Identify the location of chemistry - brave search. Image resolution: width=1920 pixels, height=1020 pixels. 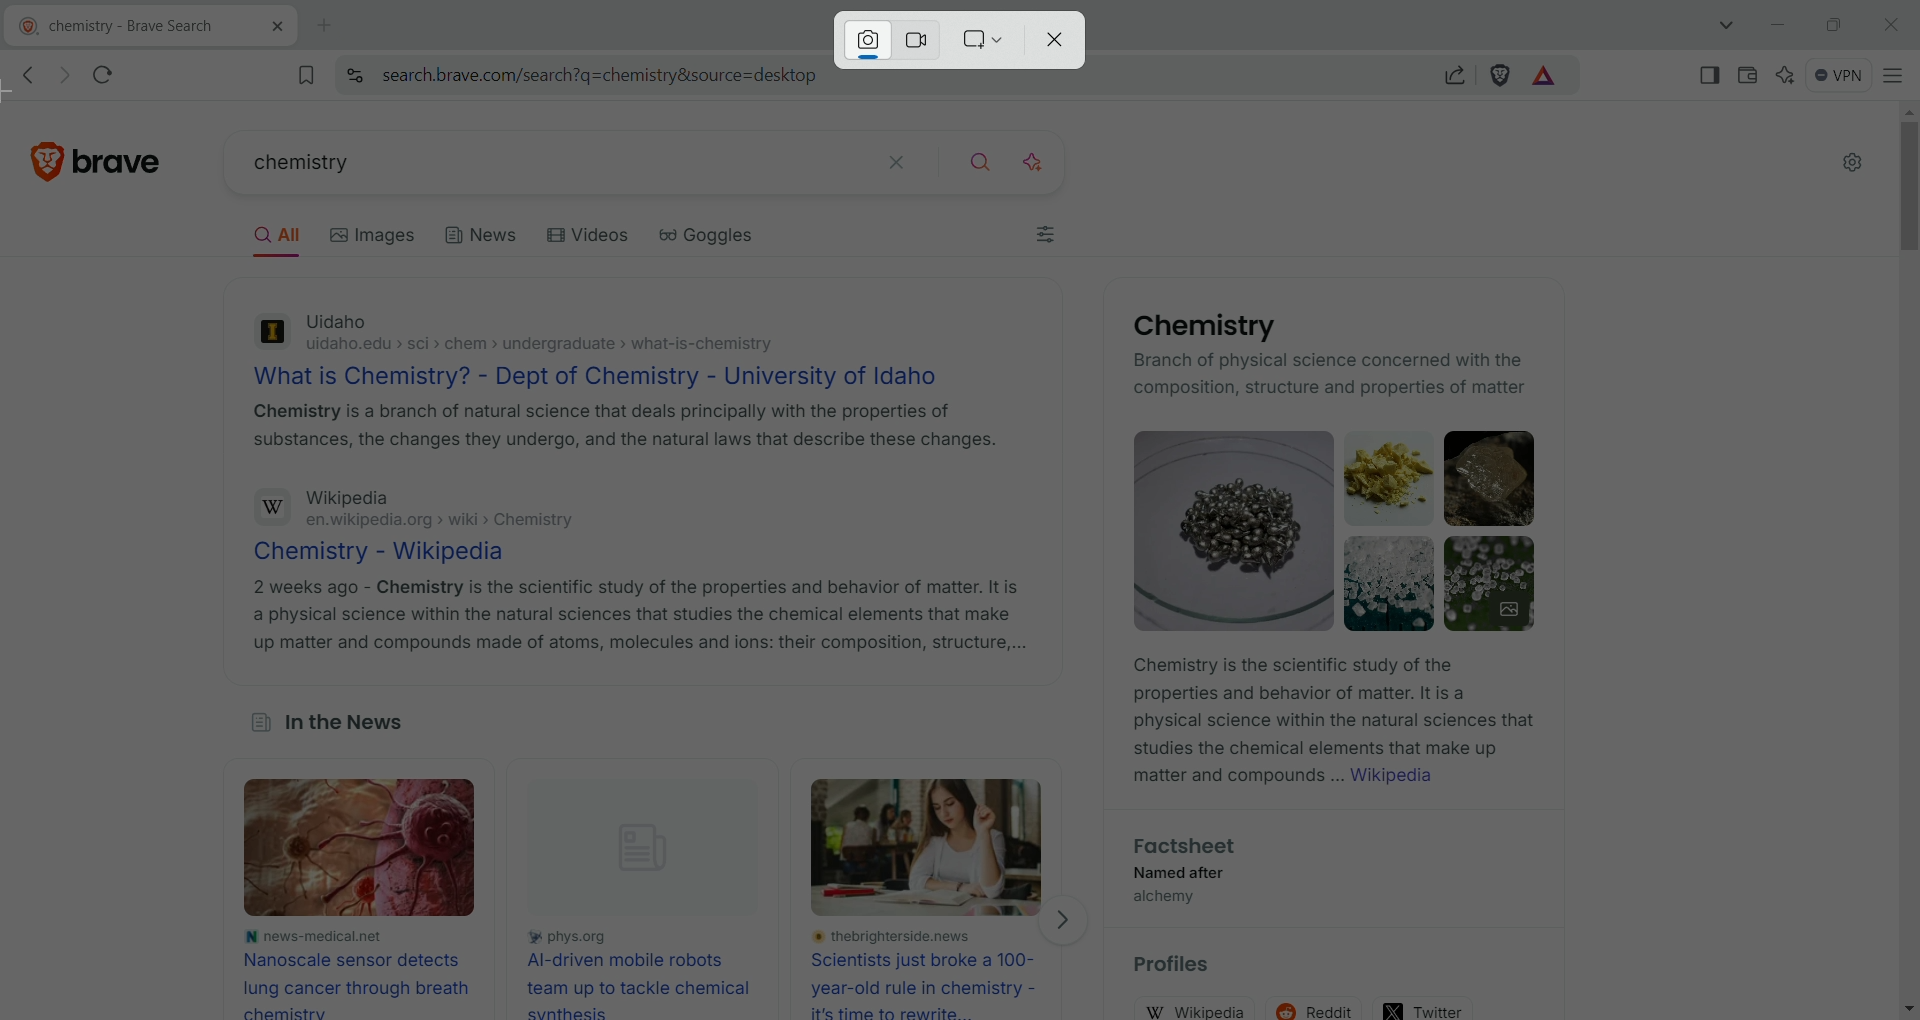
(113, 28).